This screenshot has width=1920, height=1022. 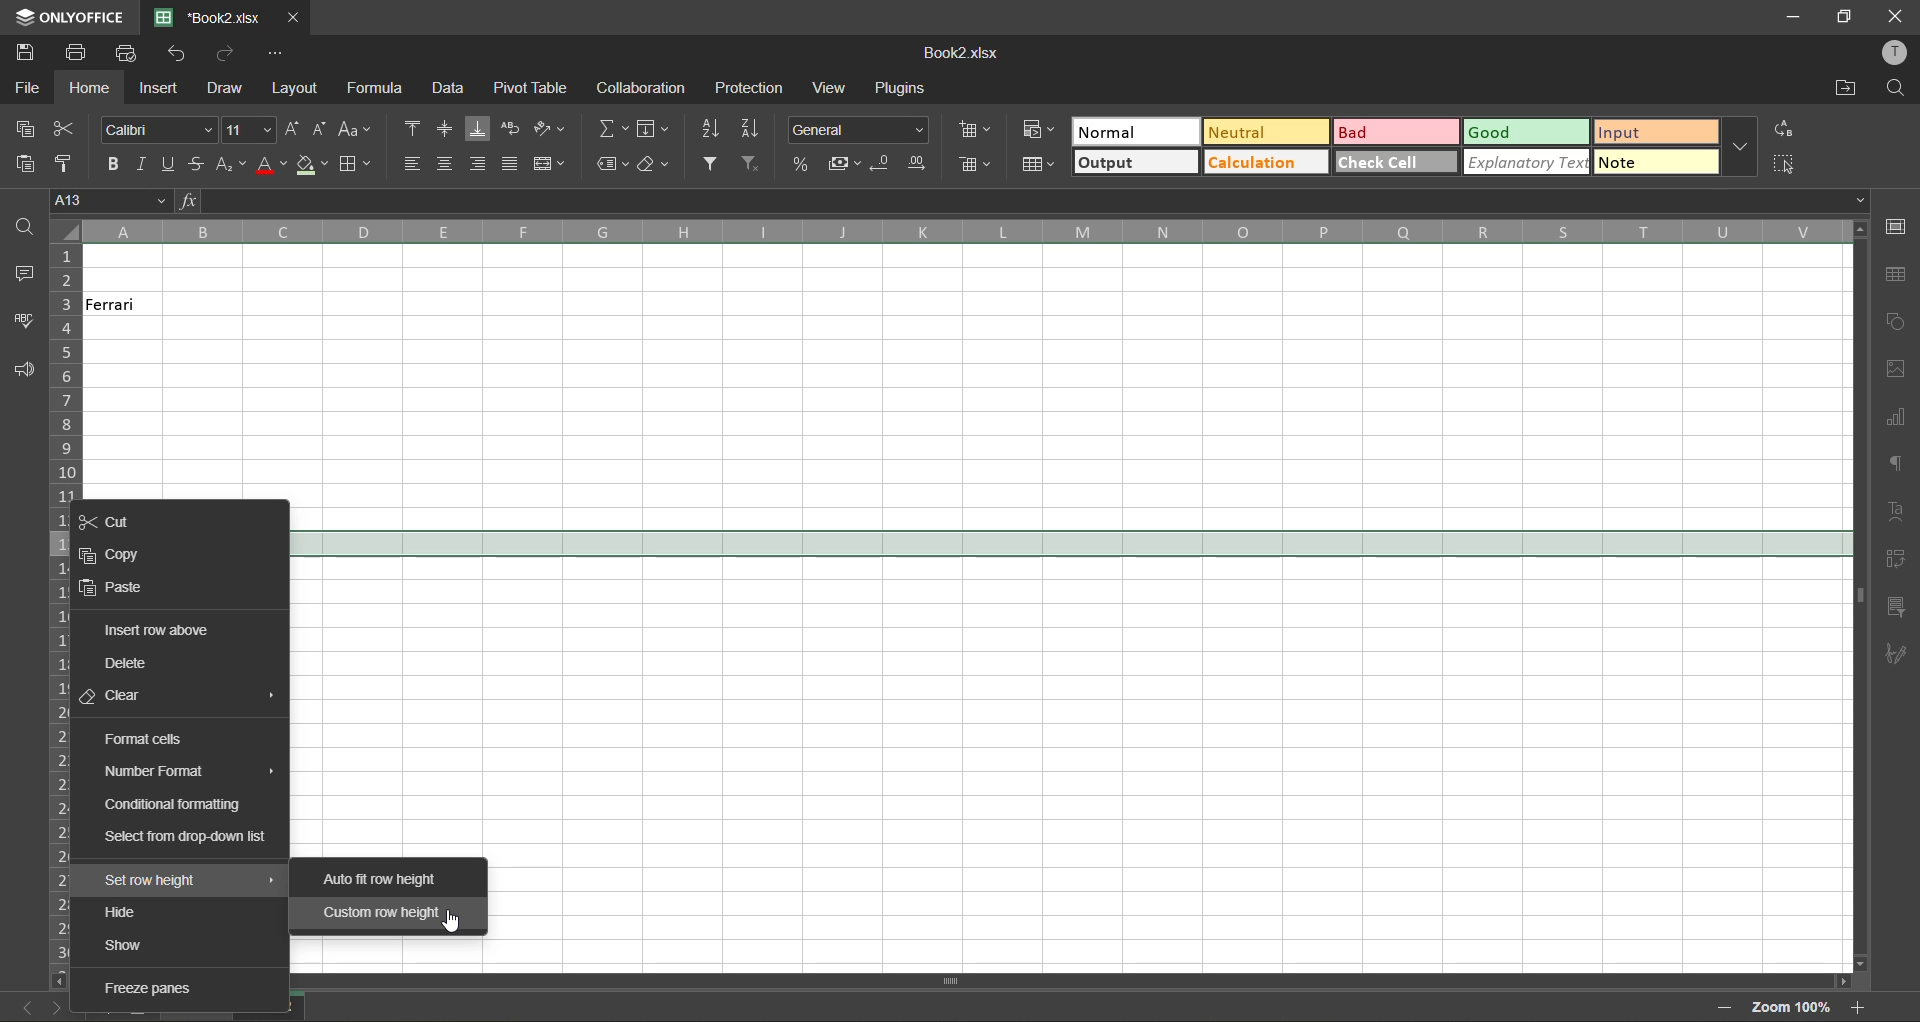 What do you see at coordinates (77, 52) in the screenshot?
I see `print` at bounding box center [77, 52].